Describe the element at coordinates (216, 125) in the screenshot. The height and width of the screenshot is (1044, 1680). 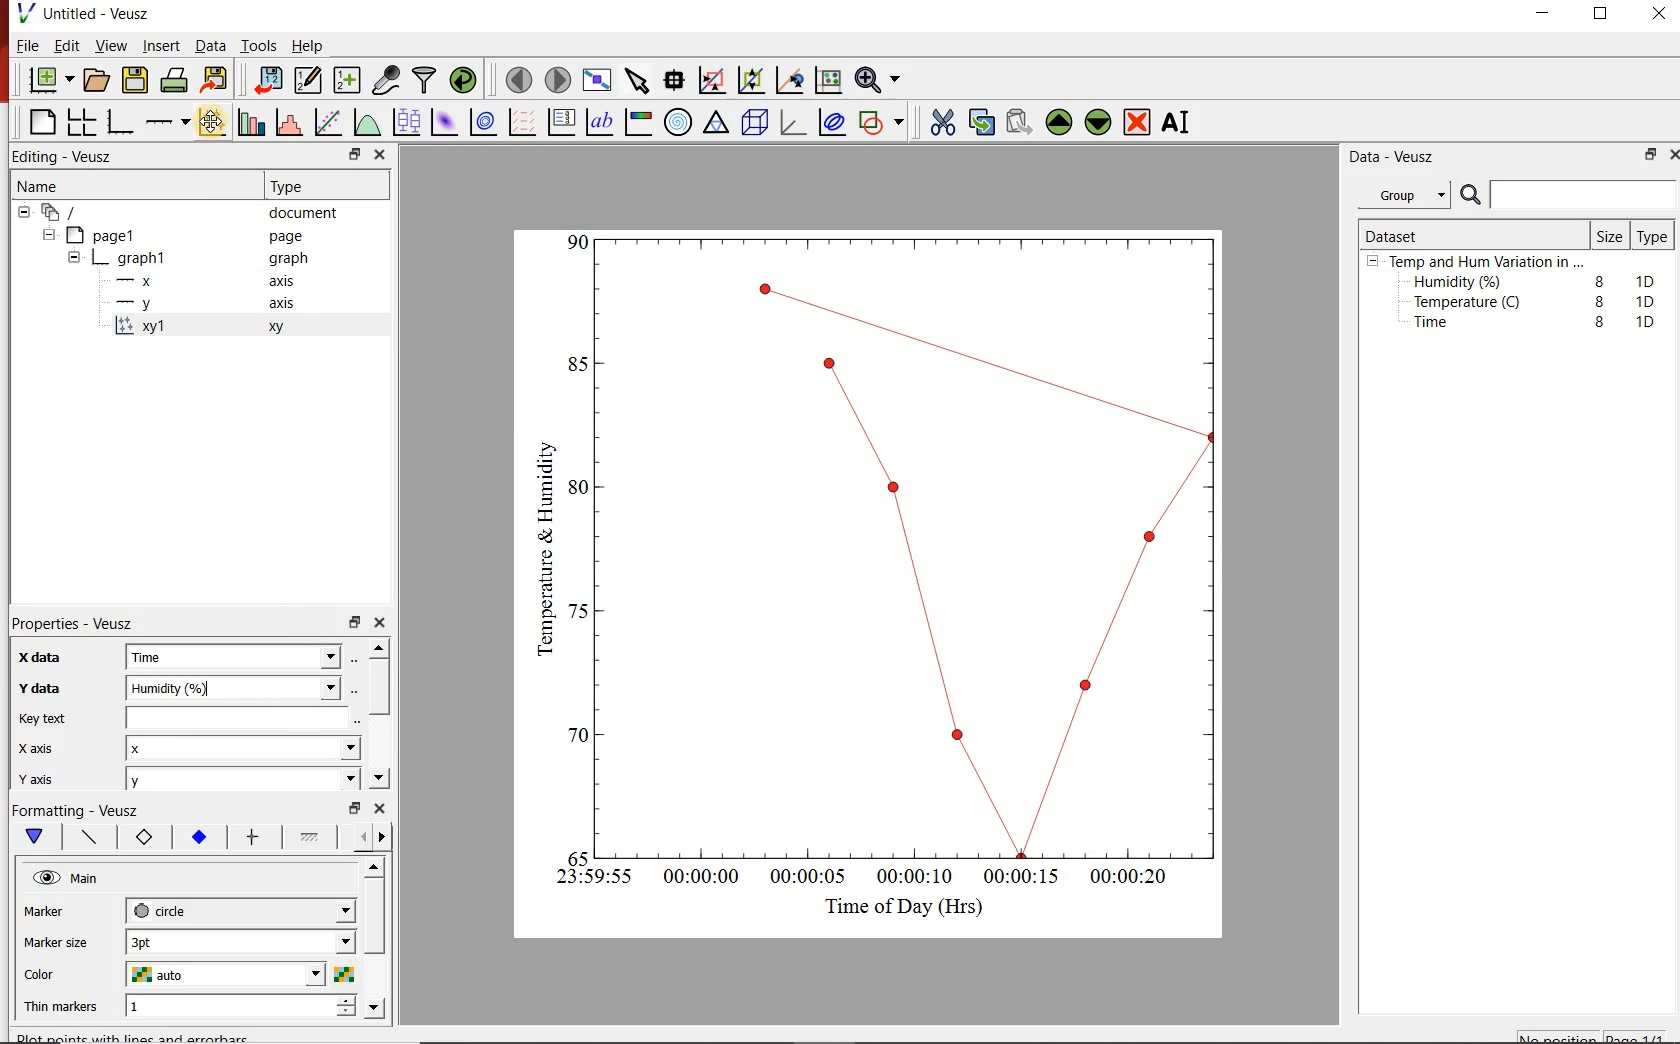
I see `Cursor` at that location.